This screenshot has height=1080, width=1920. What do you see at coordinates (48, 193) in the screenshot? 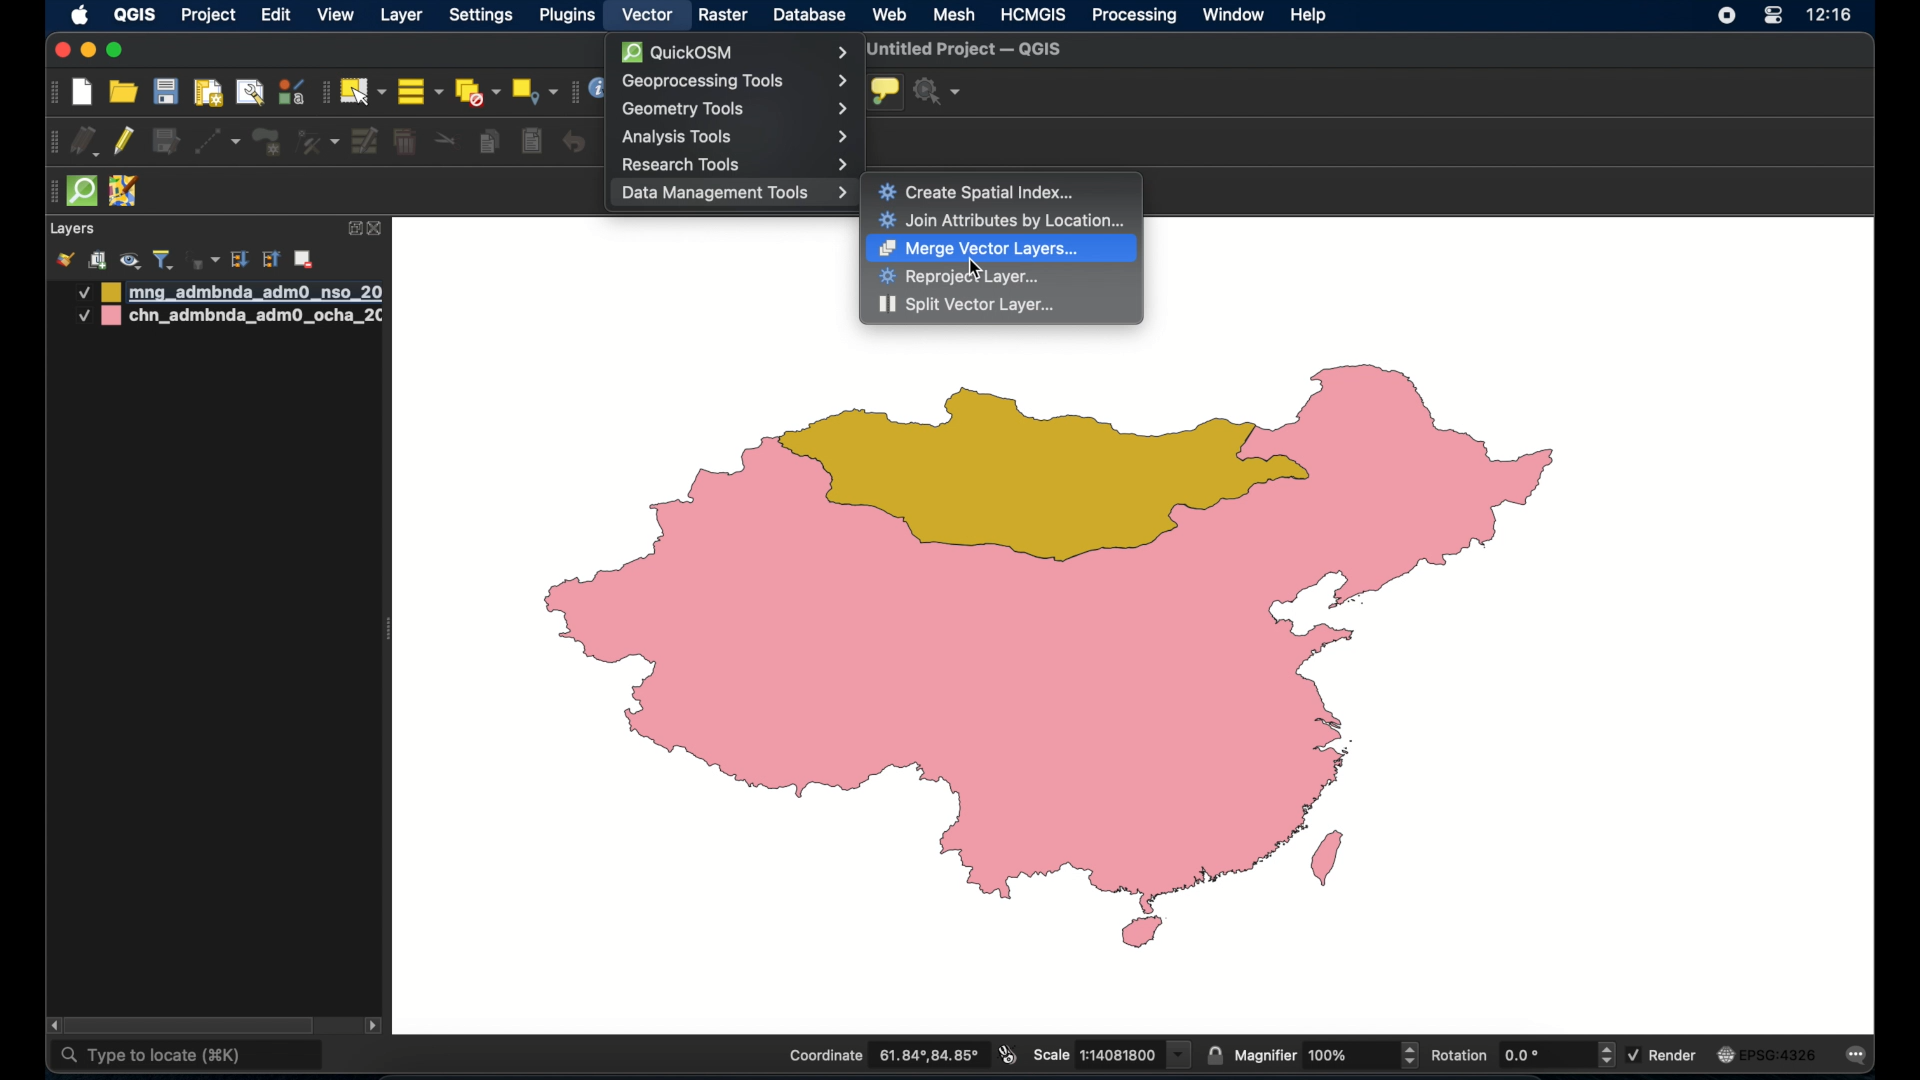
I see `drag handle` at bounding box center [48, 193].